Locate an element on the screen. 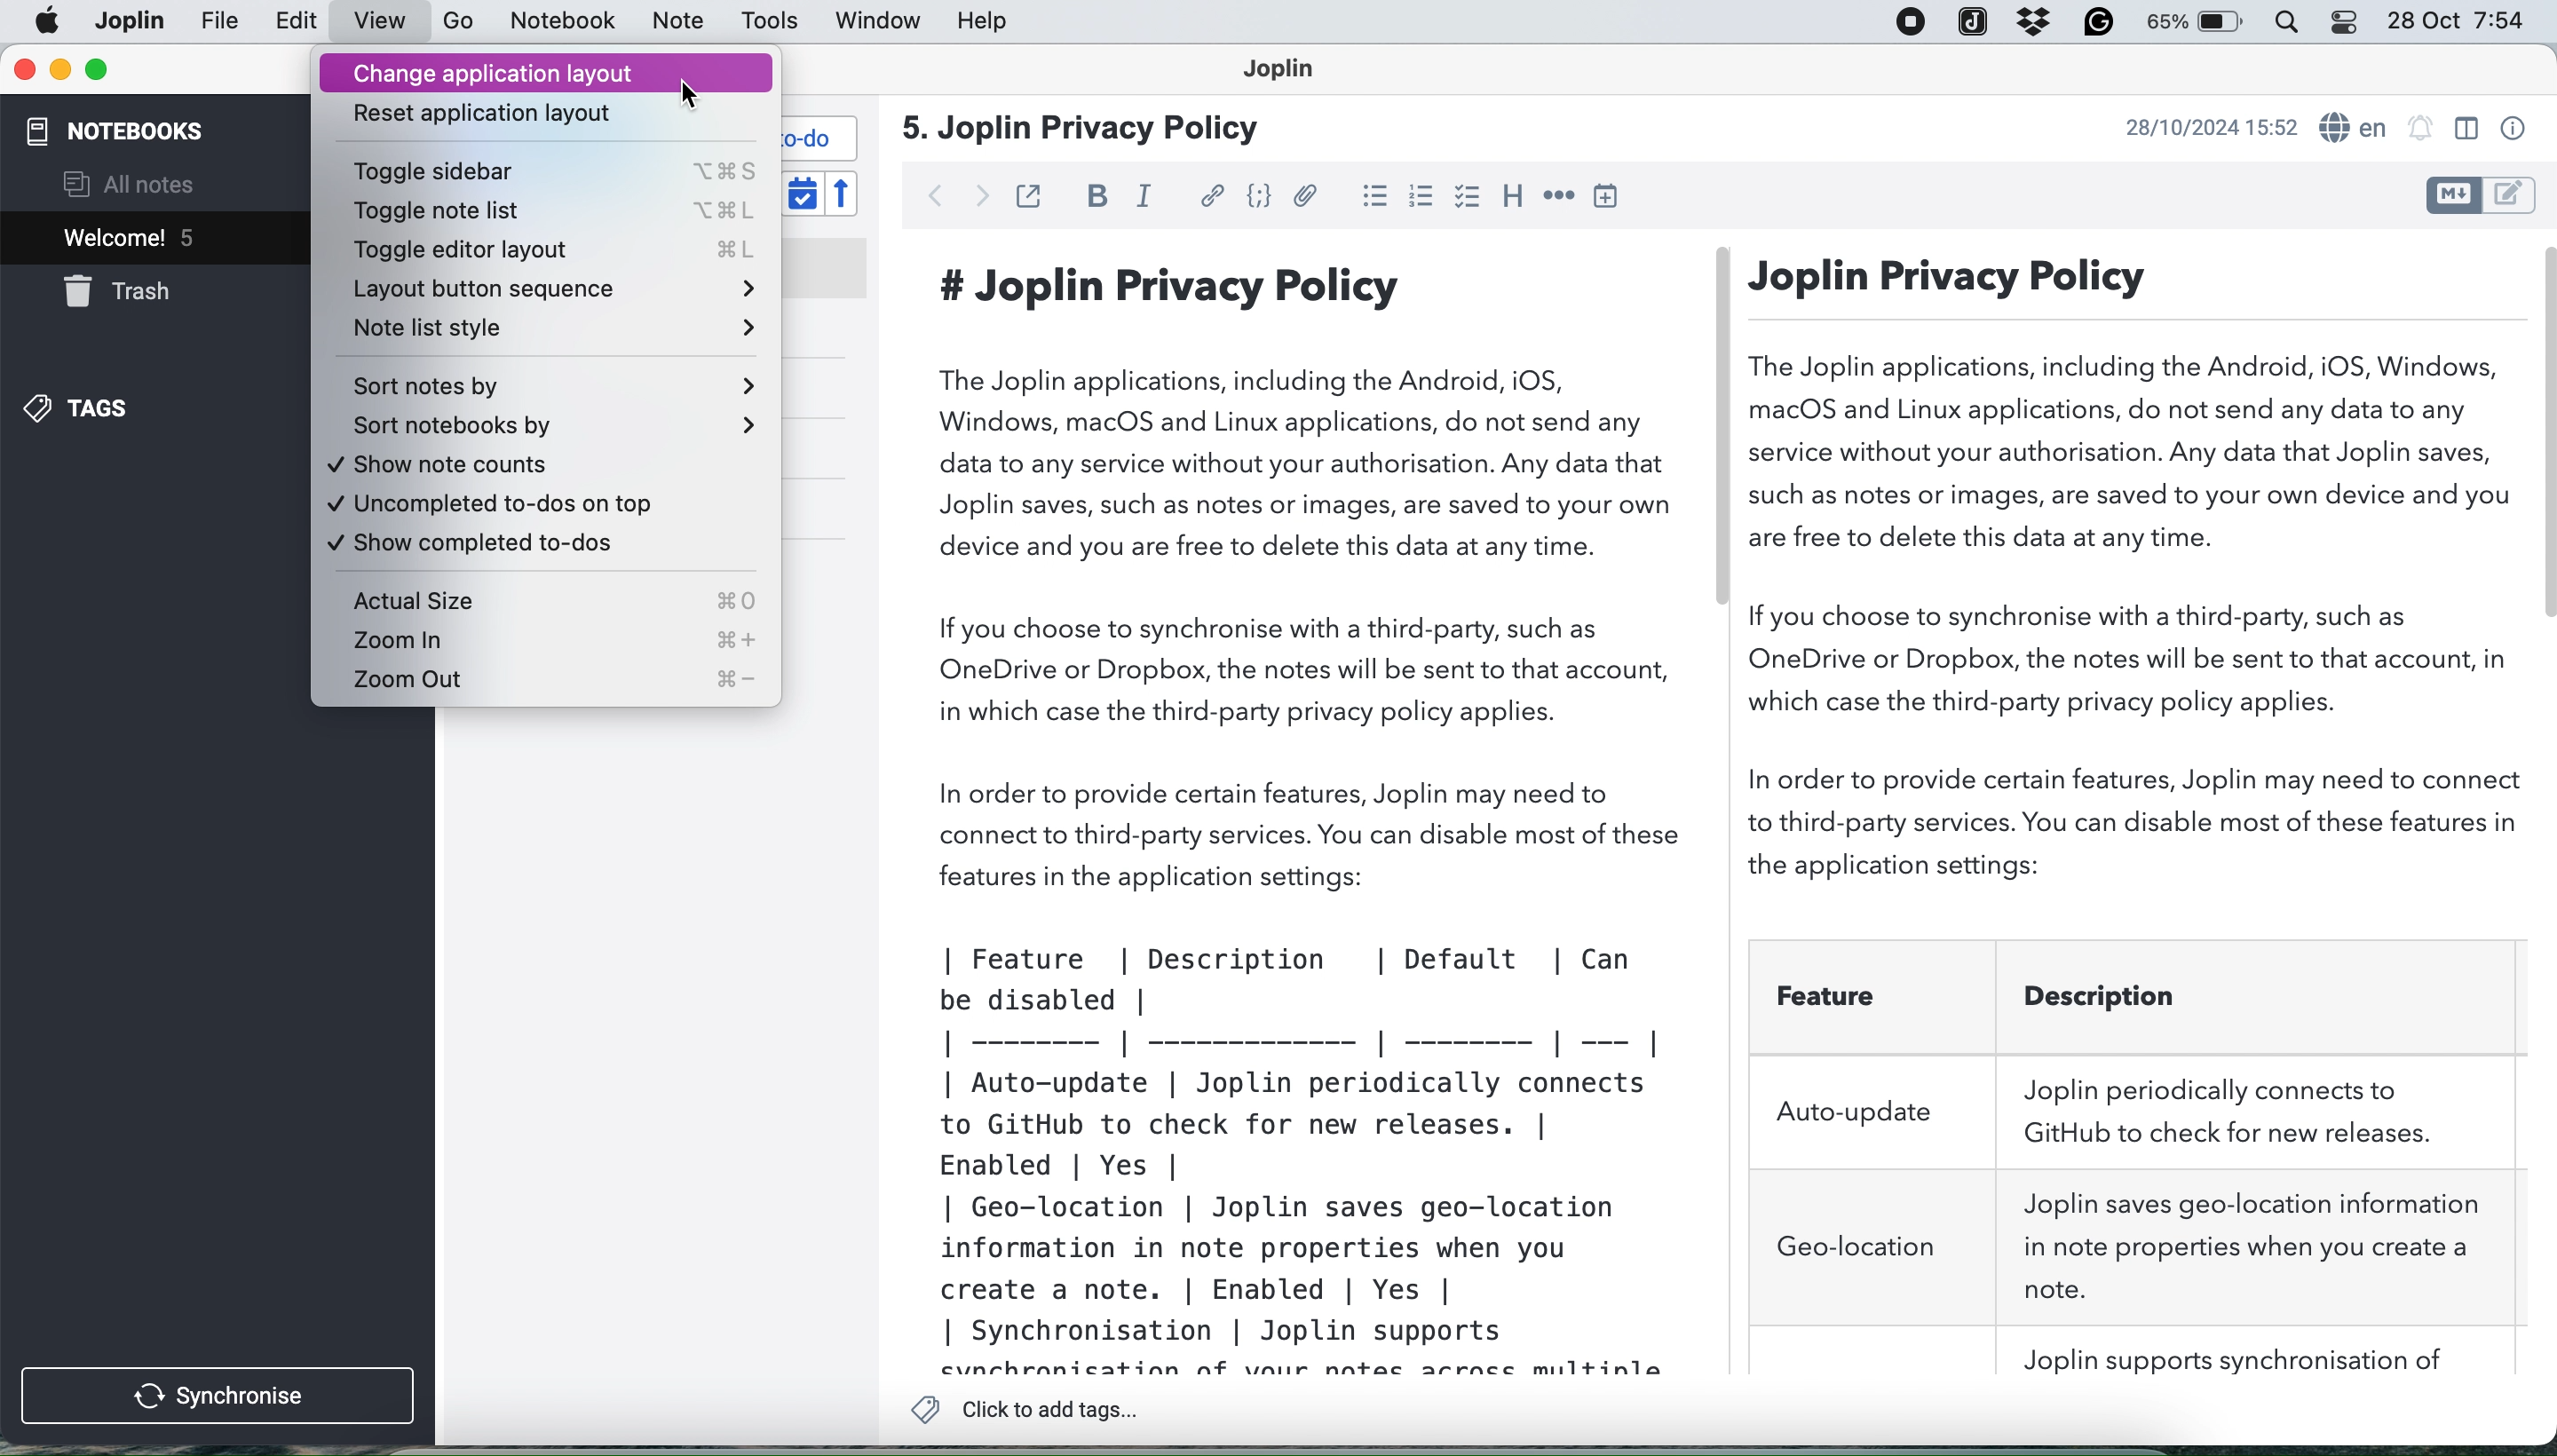 This screenshot has width=2557, height=1456. Uncomplete to-dos on top is located at coordinates (544, 509).